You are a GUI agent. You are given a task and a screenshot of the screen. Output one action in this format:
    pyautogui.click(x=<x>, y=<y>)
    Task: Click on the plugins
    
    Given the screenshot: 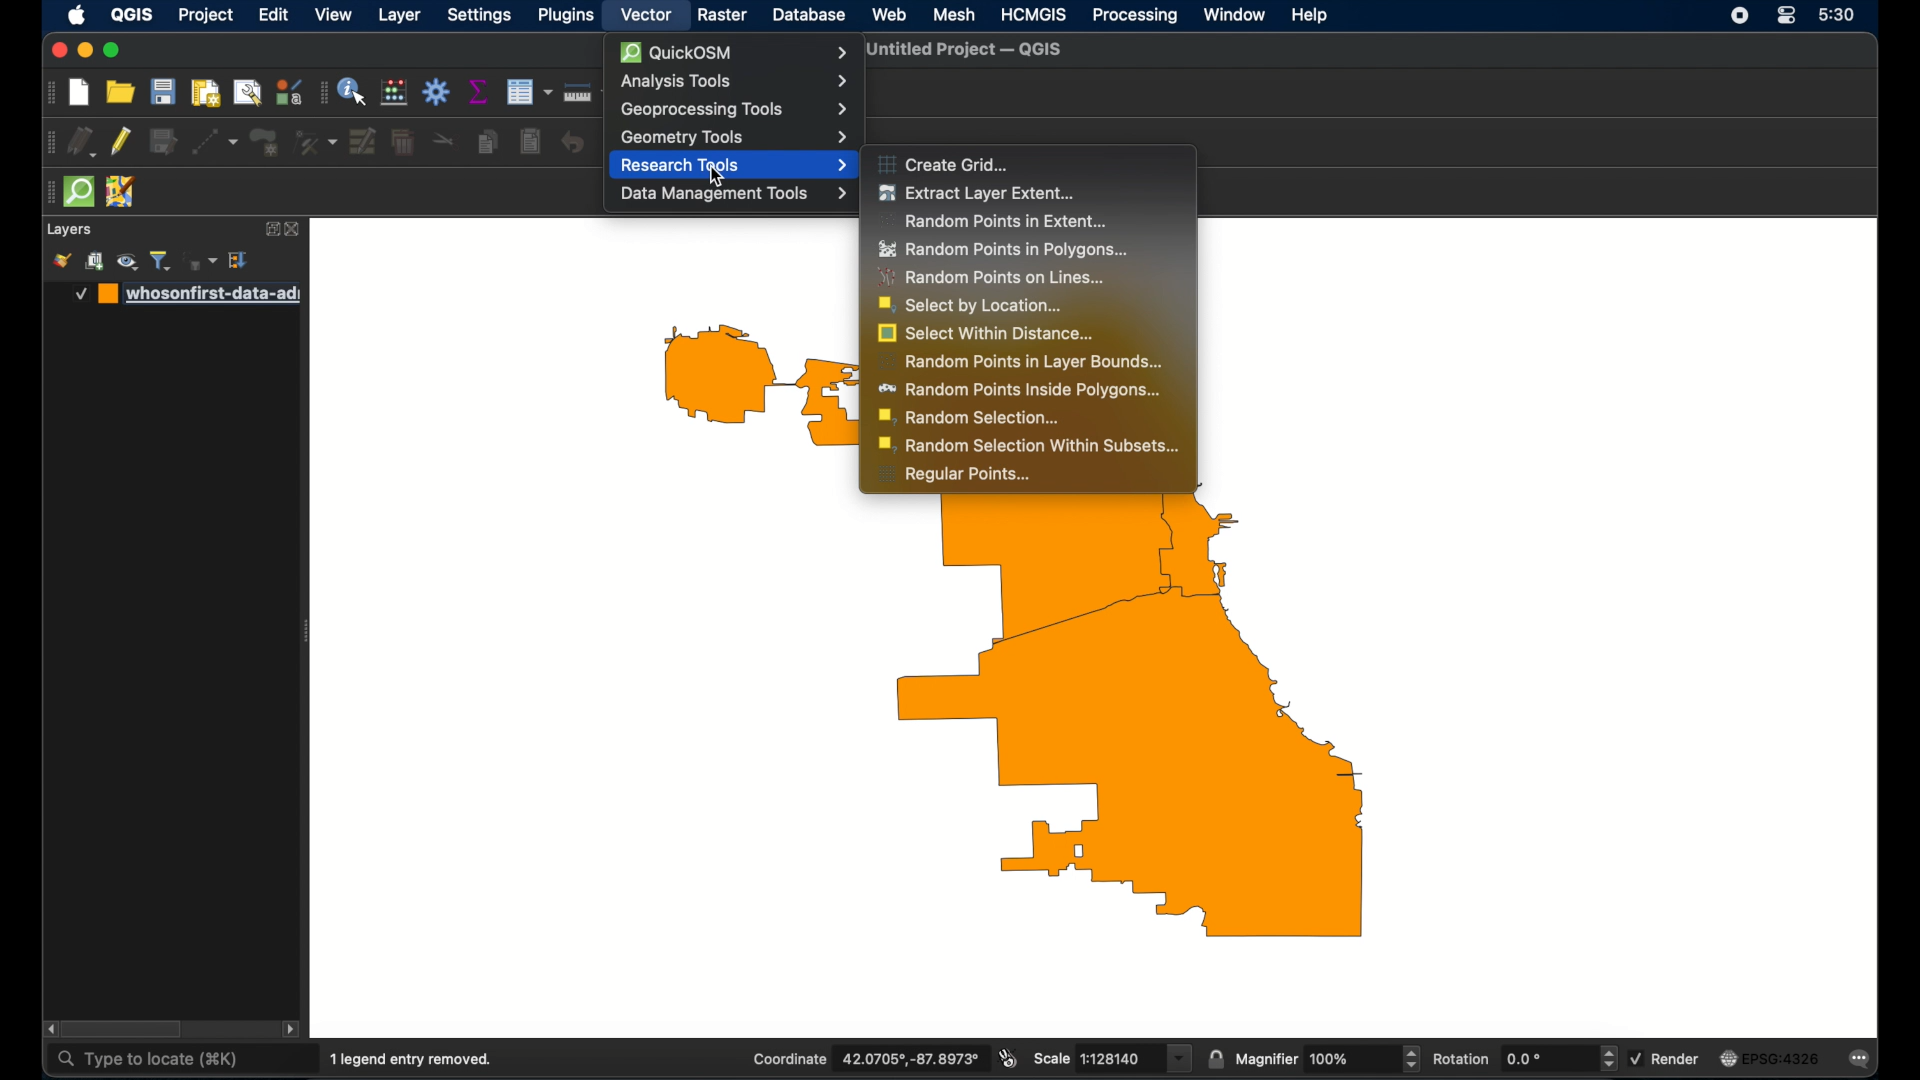 What is the action you would take?
    pyautogui.click(x=566, y=16)
    